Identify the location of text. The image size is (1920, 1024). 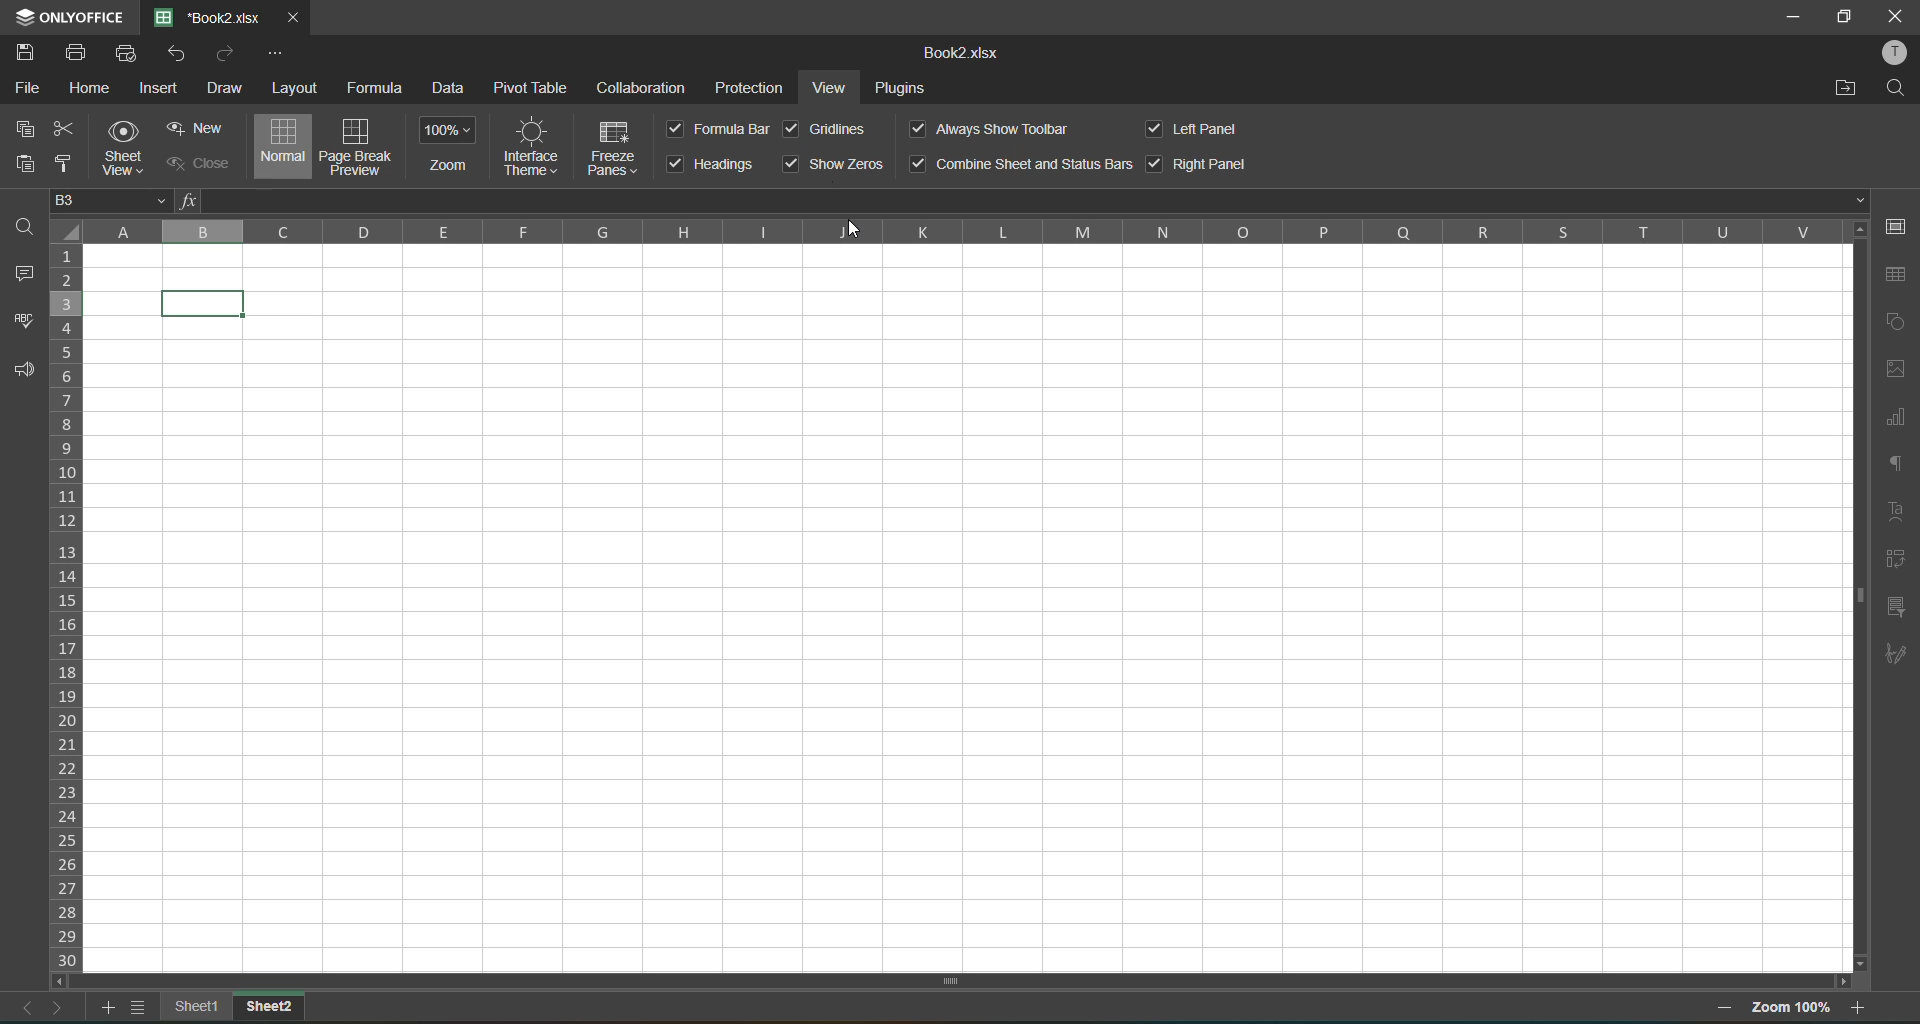
(1892, 511).